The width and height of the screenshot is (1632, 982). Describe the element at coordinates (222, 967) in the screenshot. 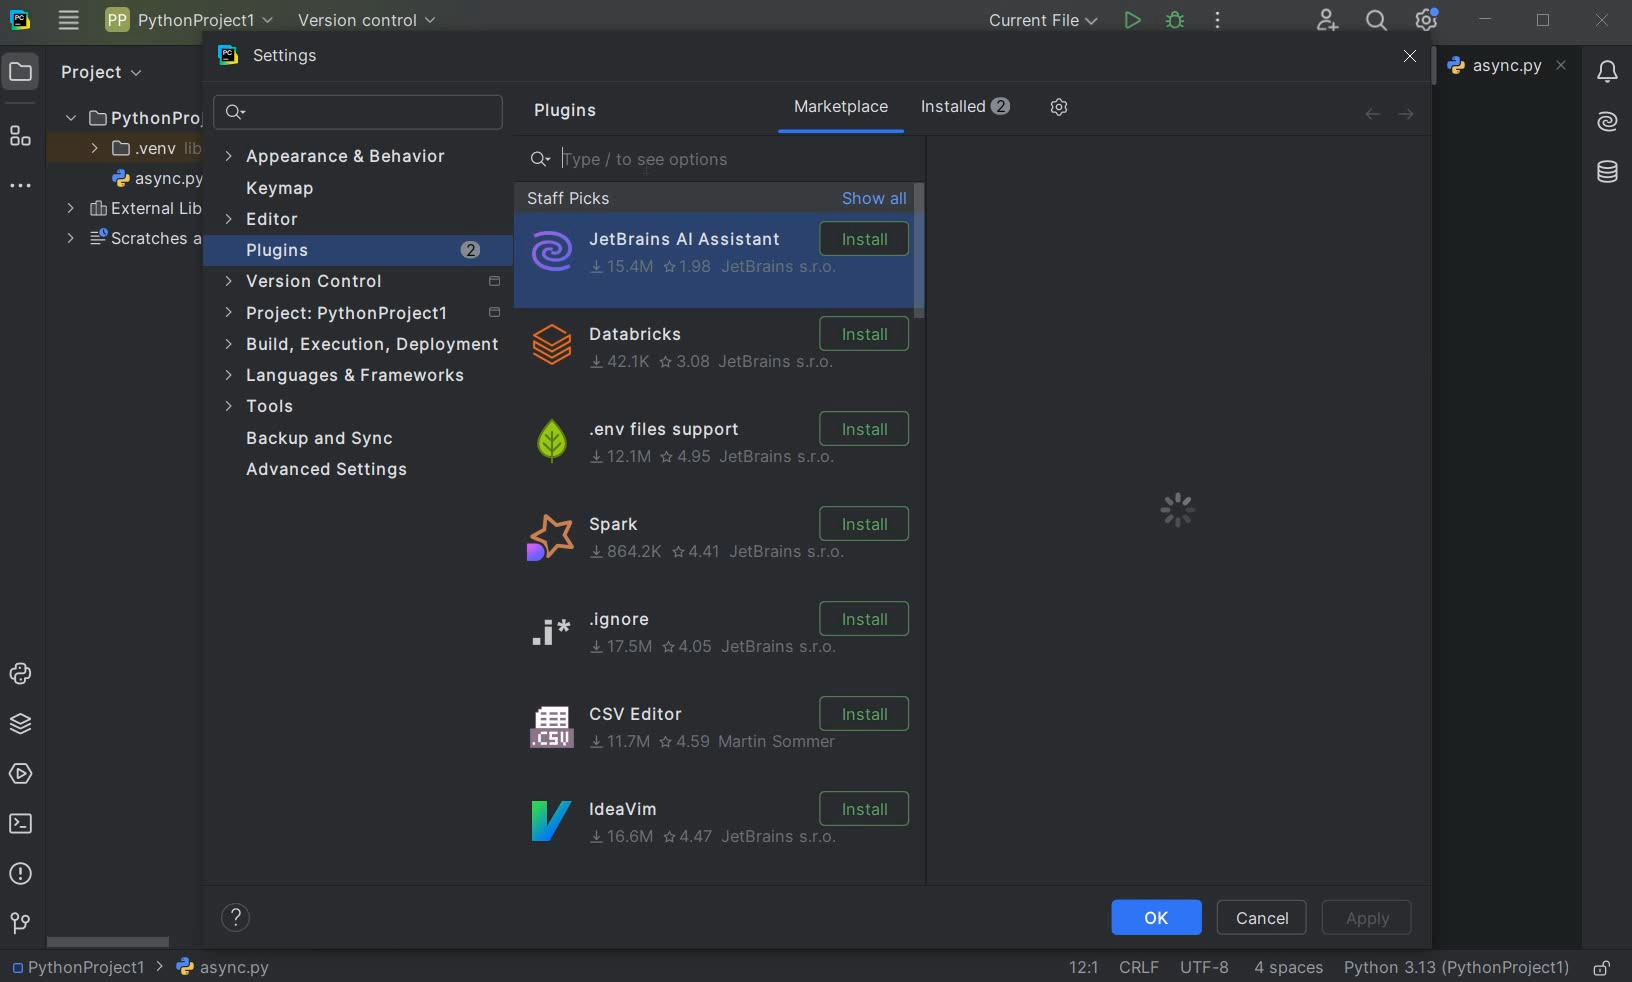

I see `file name` at that location.